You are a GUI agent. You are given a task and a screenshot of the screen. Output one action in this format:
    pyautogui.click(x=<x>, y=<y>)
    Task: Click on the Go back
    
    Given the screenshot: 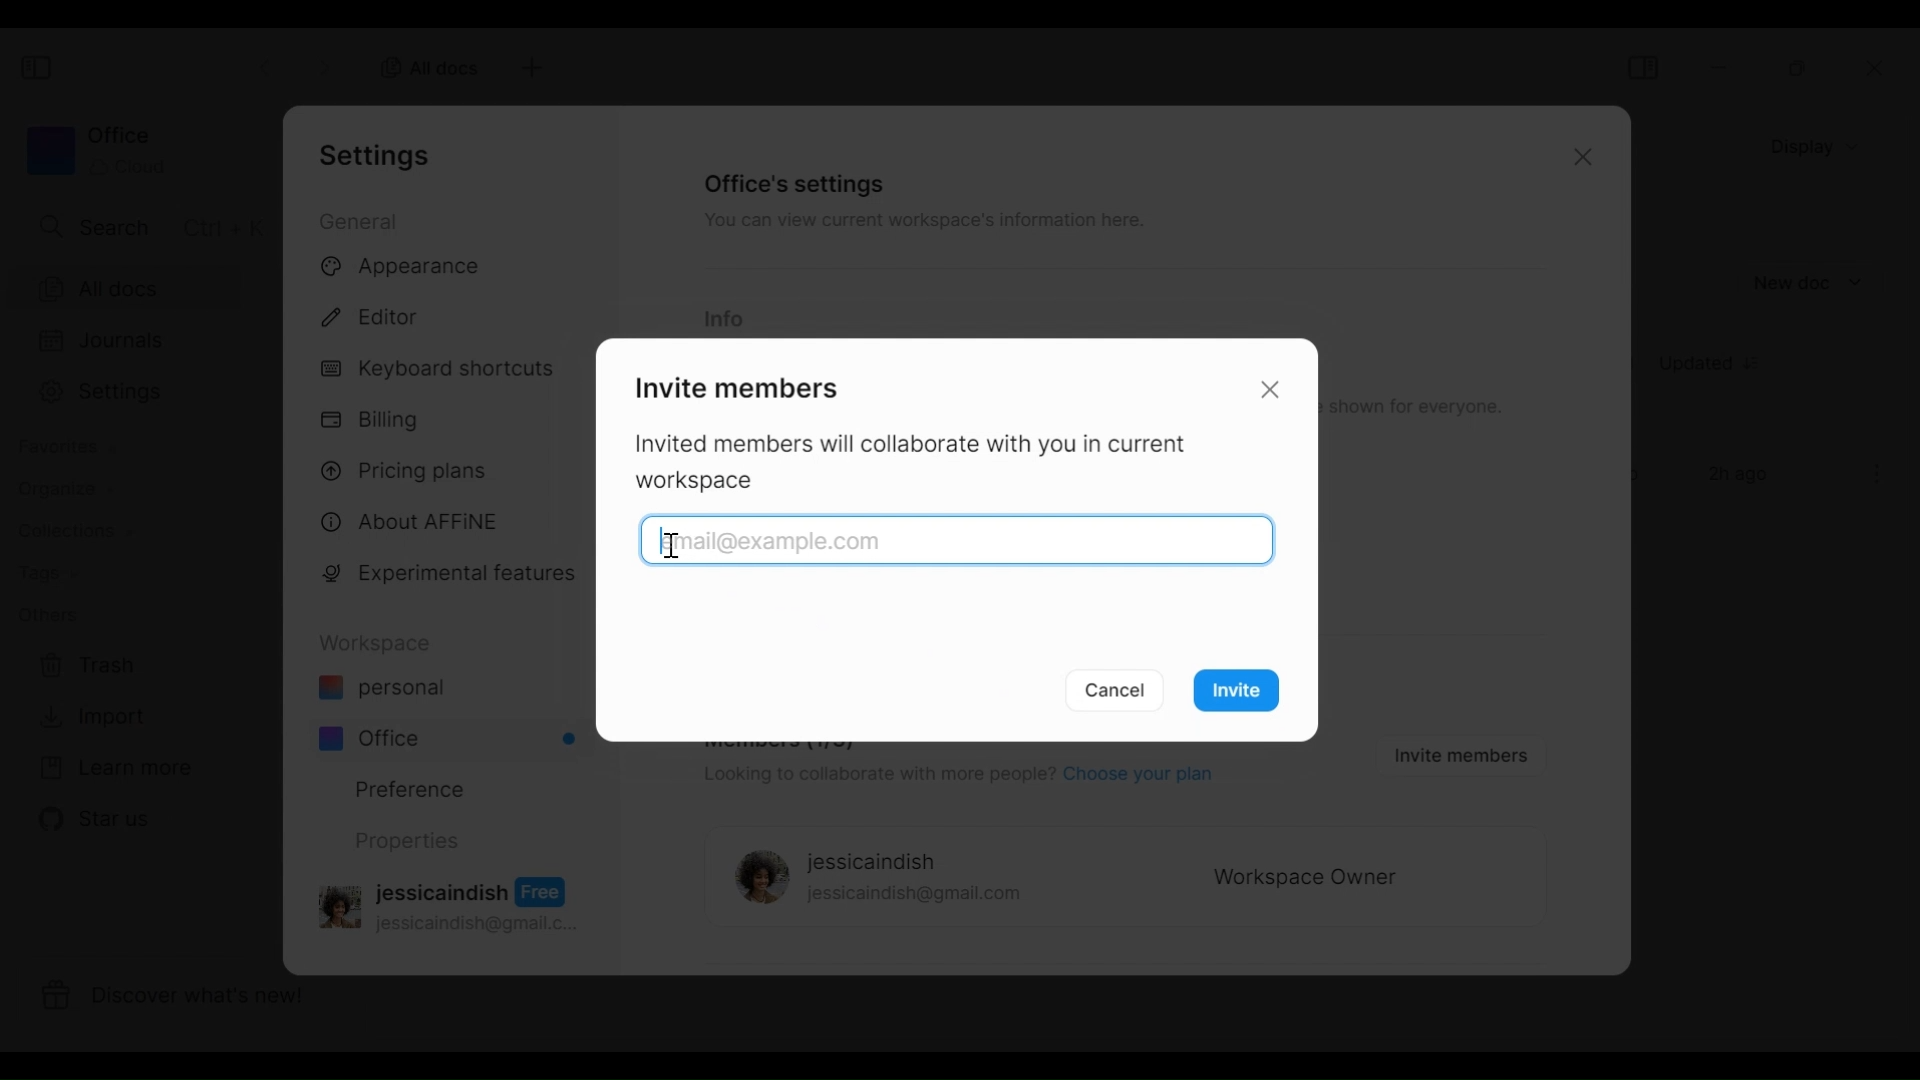 What is the action you would take?
    pyautogui.click(x=268, y=65)
    